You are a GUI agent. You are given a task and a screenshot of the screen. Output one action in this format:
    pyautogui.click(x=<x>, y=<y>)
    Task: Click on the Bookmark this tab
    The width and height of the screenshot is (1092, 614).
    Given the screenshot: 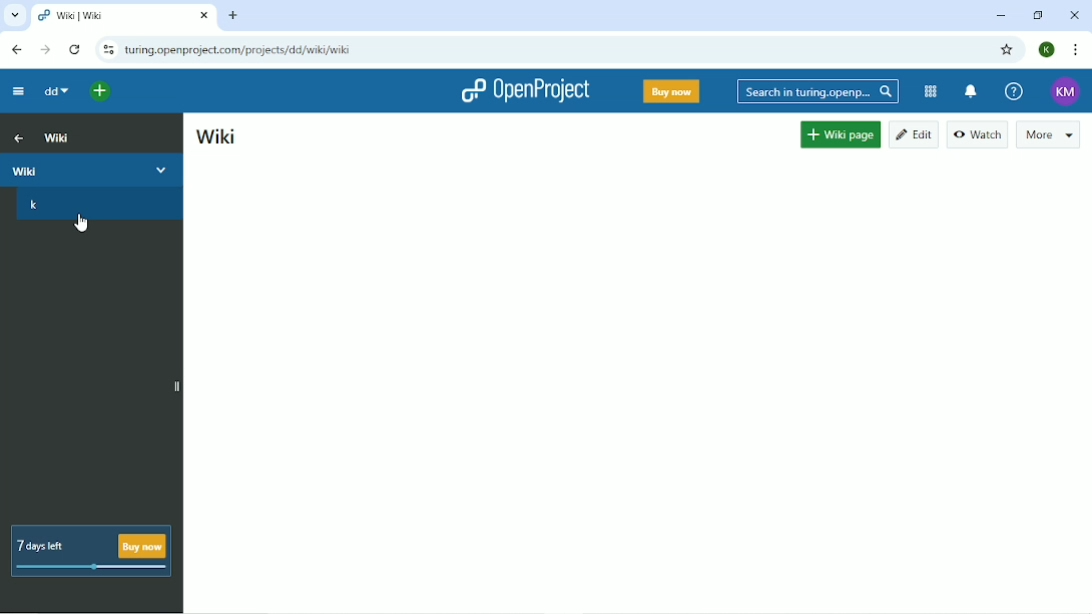 What is the action you would take?
    pyautogui.click(x=1009, y=50)
    